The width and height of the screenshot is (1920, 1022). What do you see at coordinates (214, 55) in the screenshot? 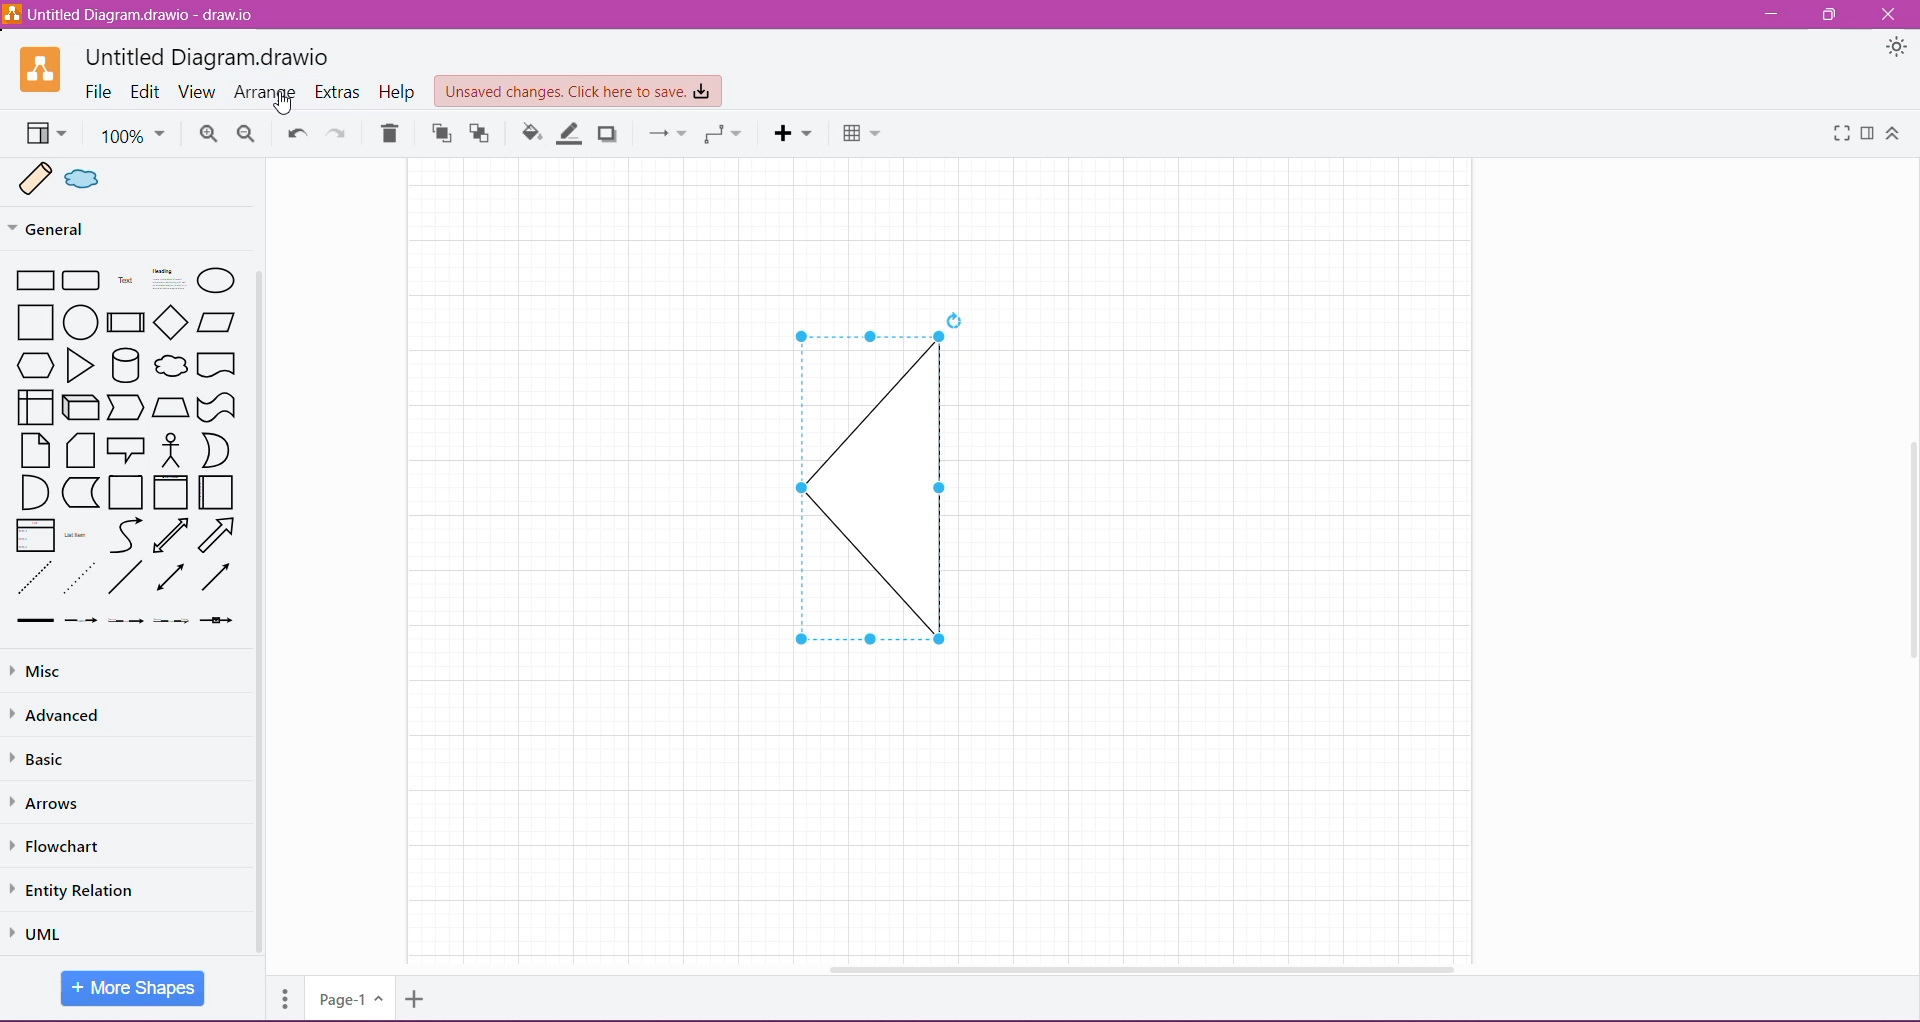
I see `Untitled Diagram.draw.io` at bounding box center [214, 55].